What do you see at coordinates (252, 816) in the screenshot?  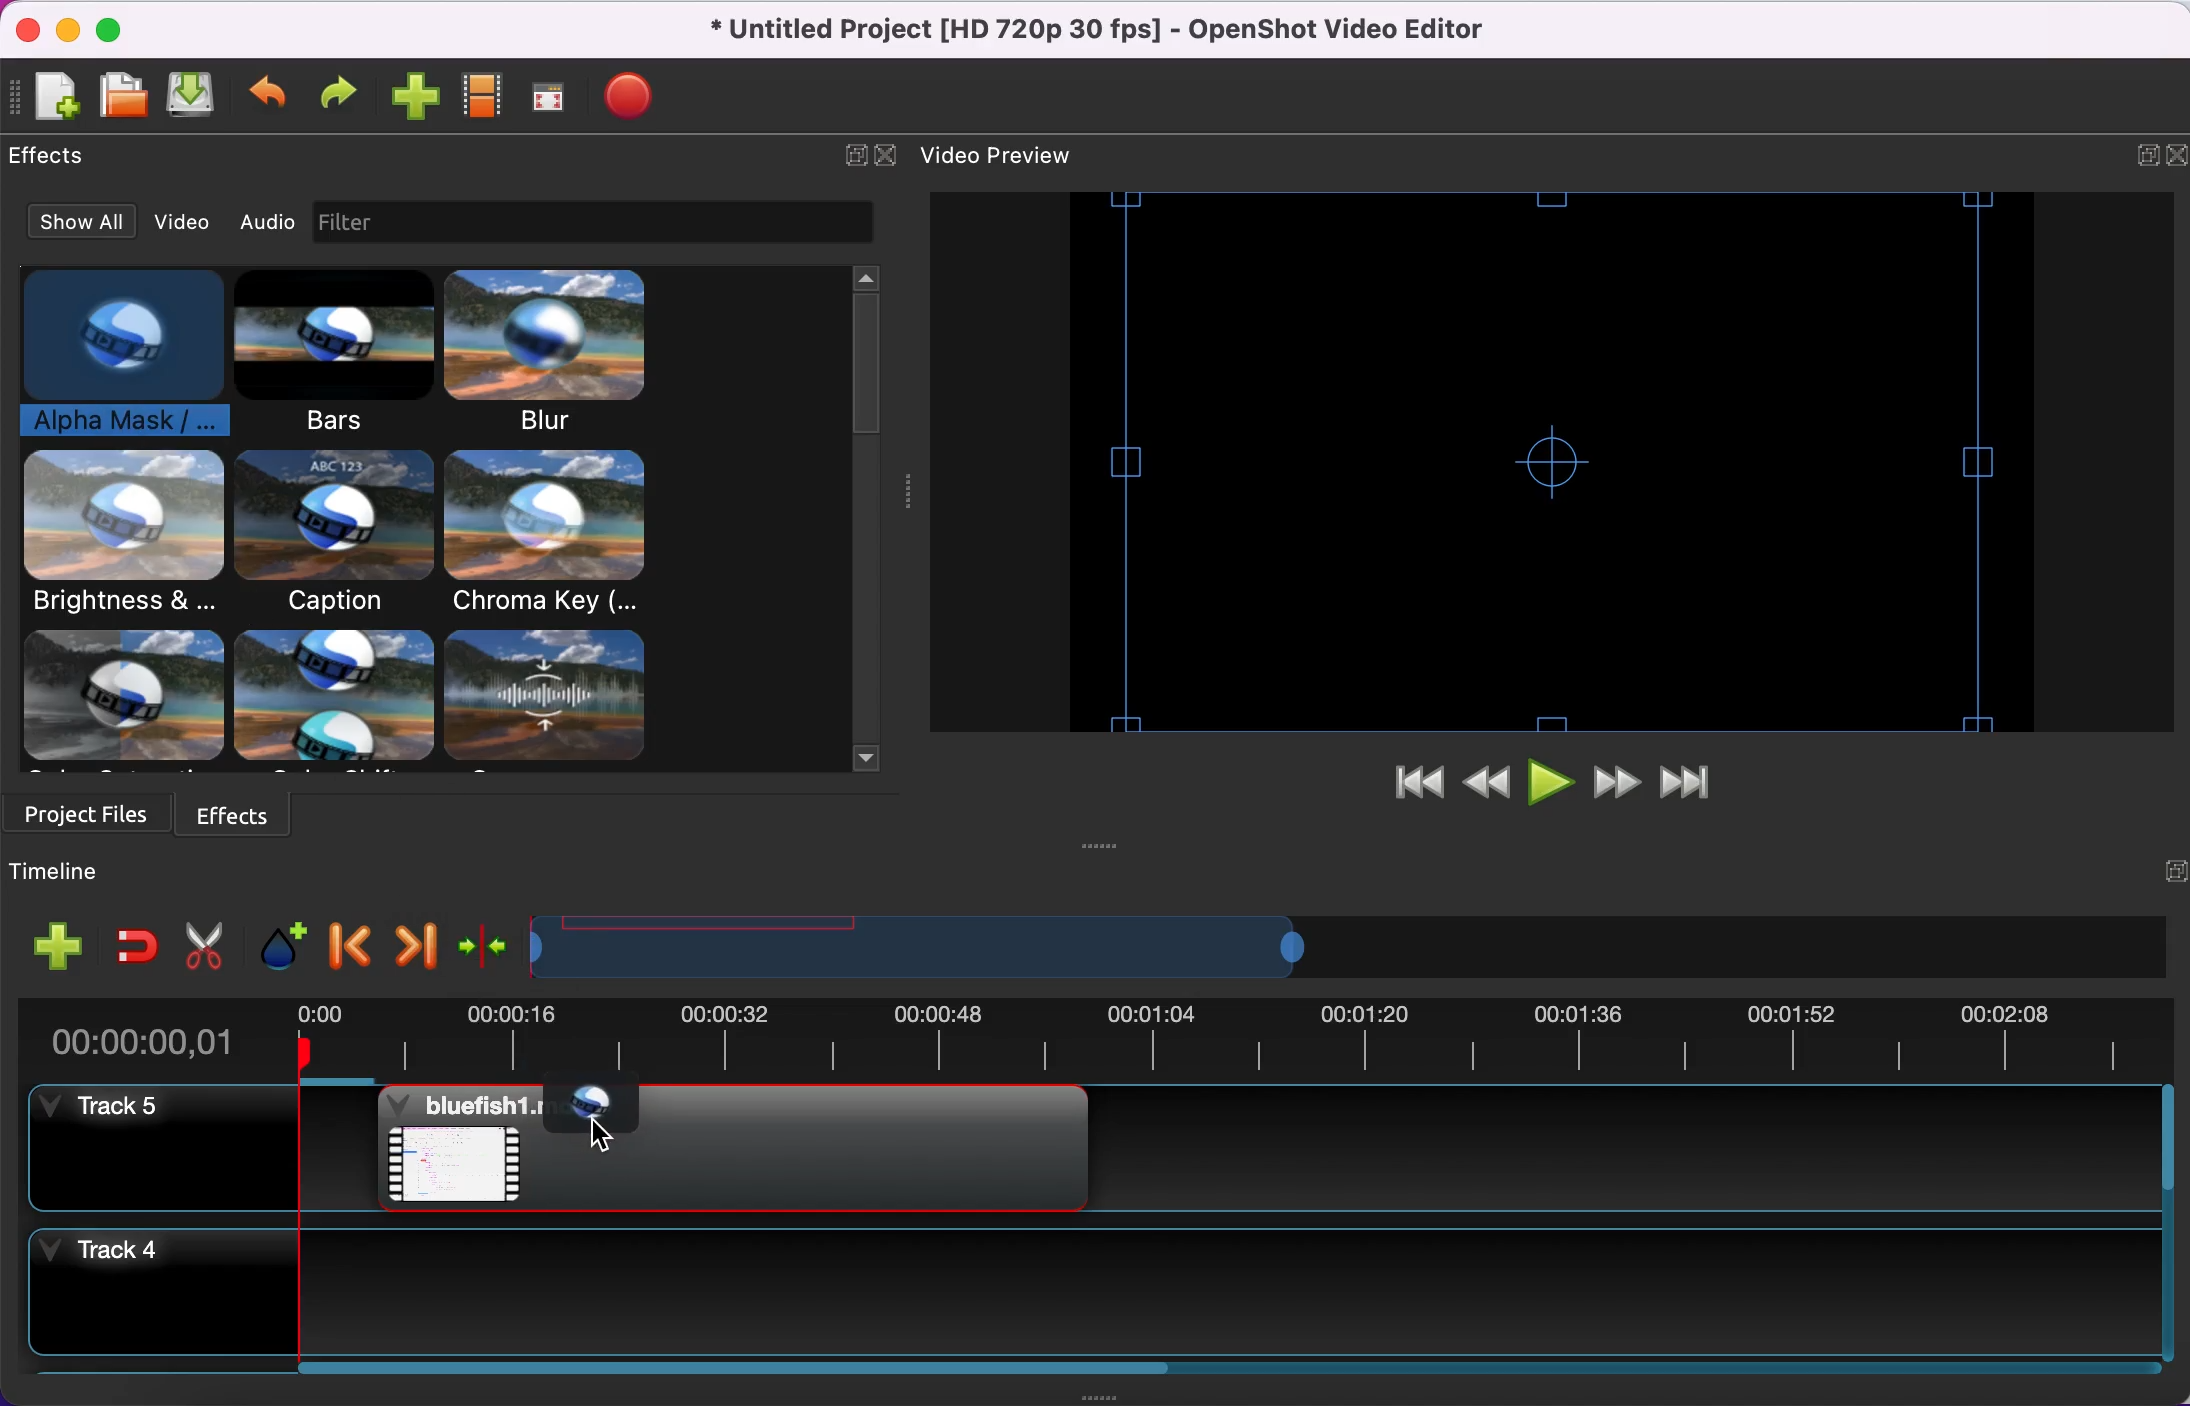 I see `effects` at bounding box center [252, 816].